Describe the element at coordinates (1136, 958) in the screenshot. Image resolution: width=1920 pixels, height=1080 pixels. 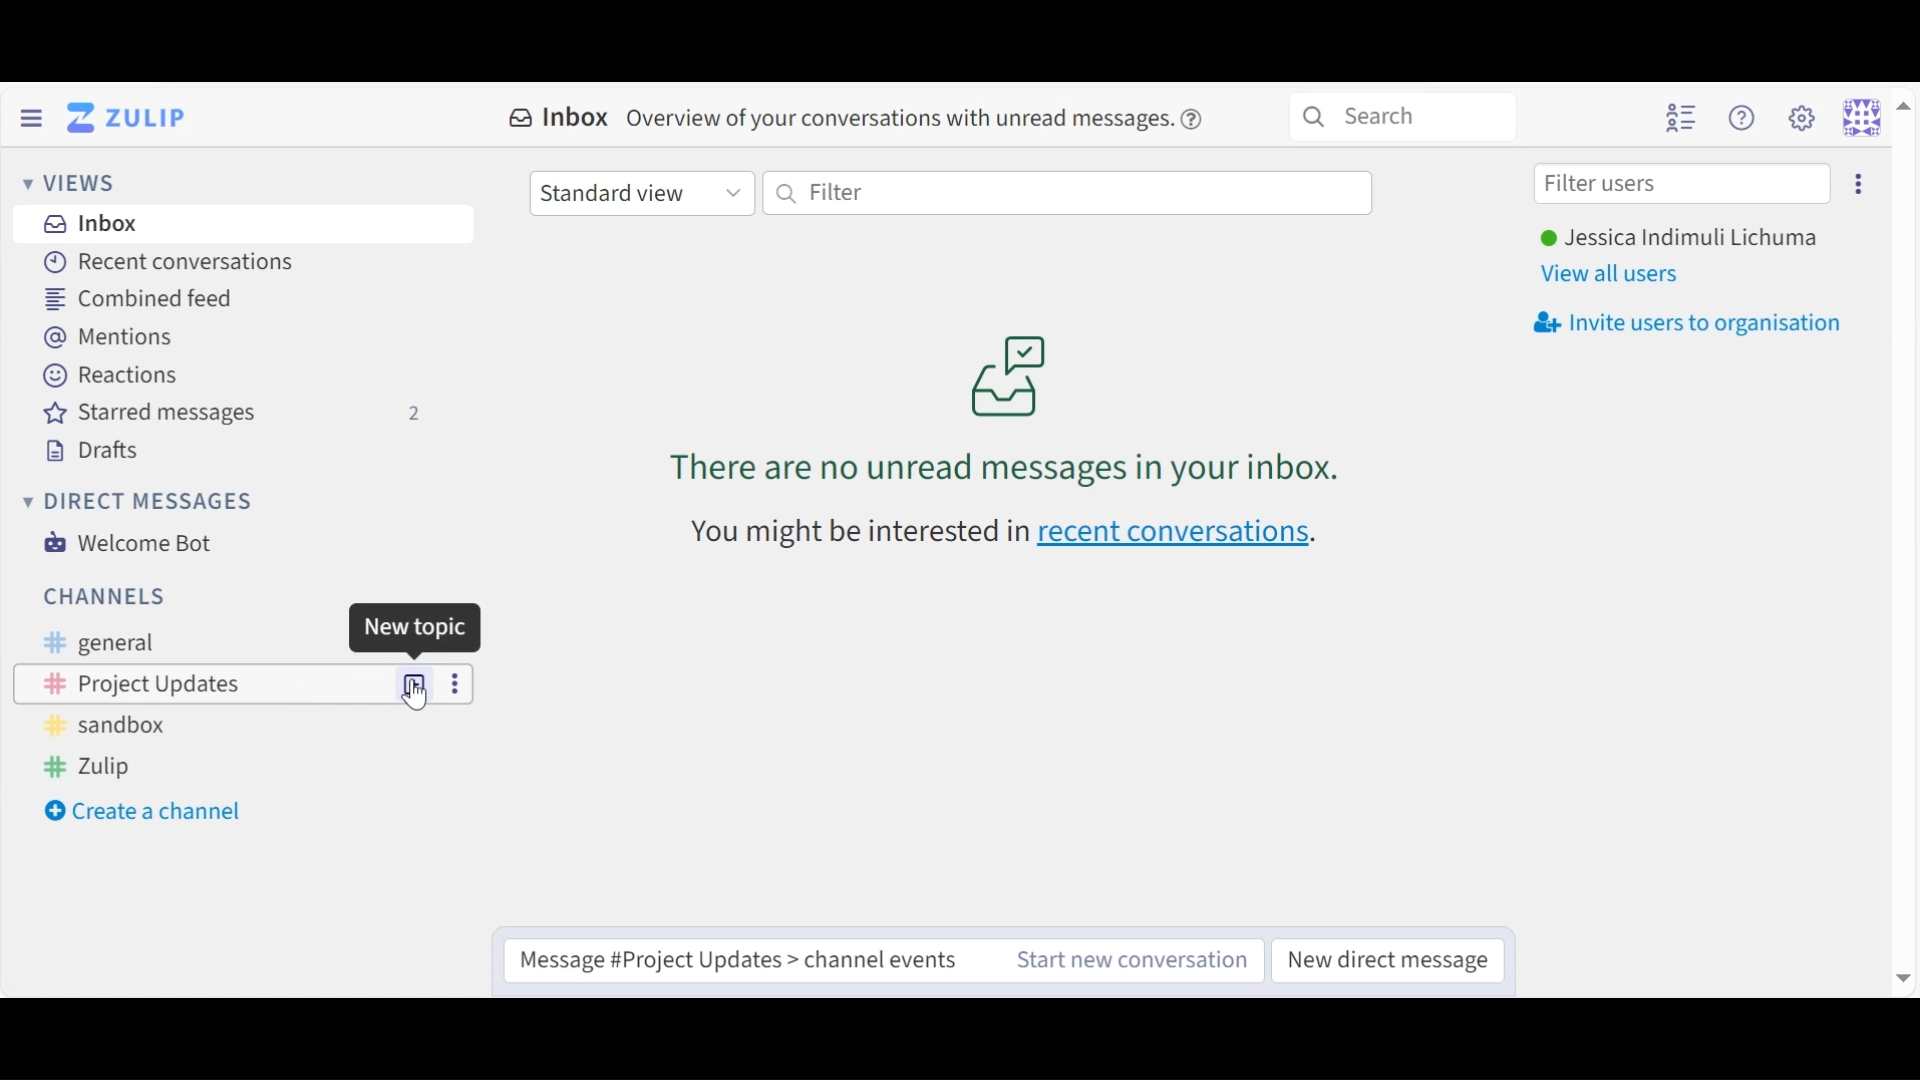
I see `Start new Conversation` at that location.